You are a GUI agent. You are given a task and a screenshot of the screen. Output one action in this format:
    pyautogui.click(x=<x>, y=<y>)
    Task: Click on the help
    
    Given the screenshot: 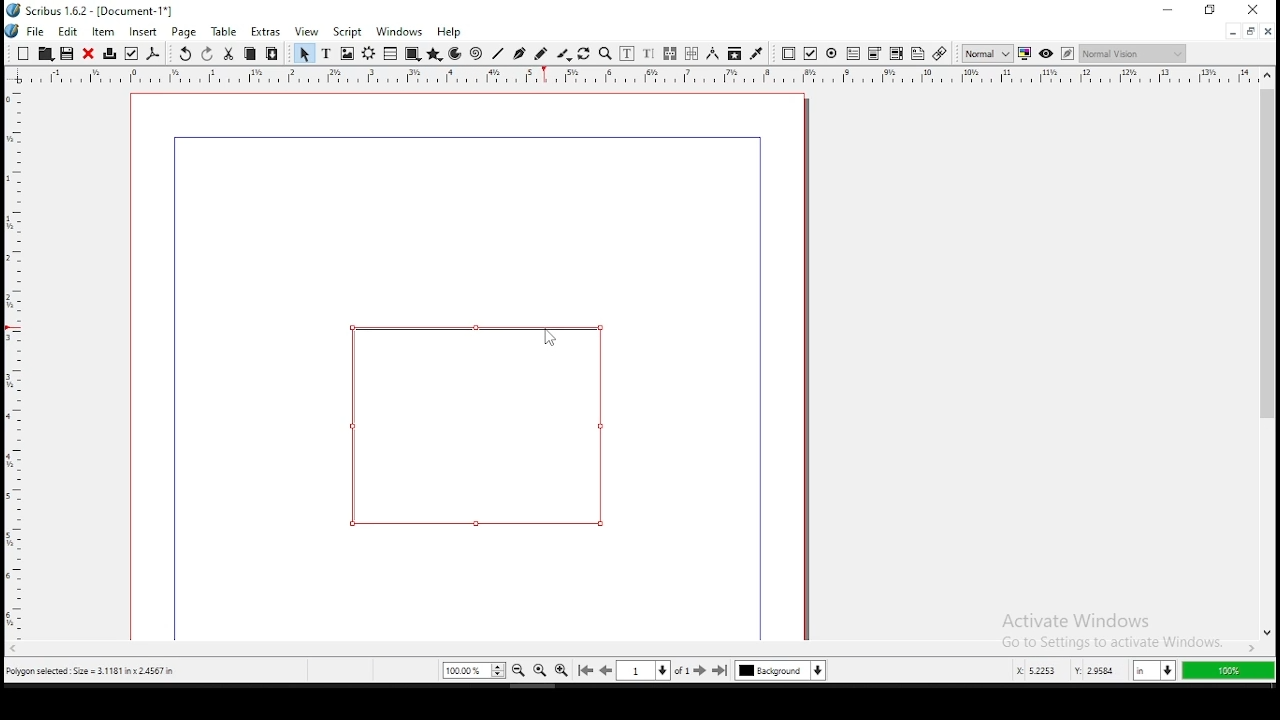 What is the action you would take?
    pyautogui.click(x=449, y=32)
    